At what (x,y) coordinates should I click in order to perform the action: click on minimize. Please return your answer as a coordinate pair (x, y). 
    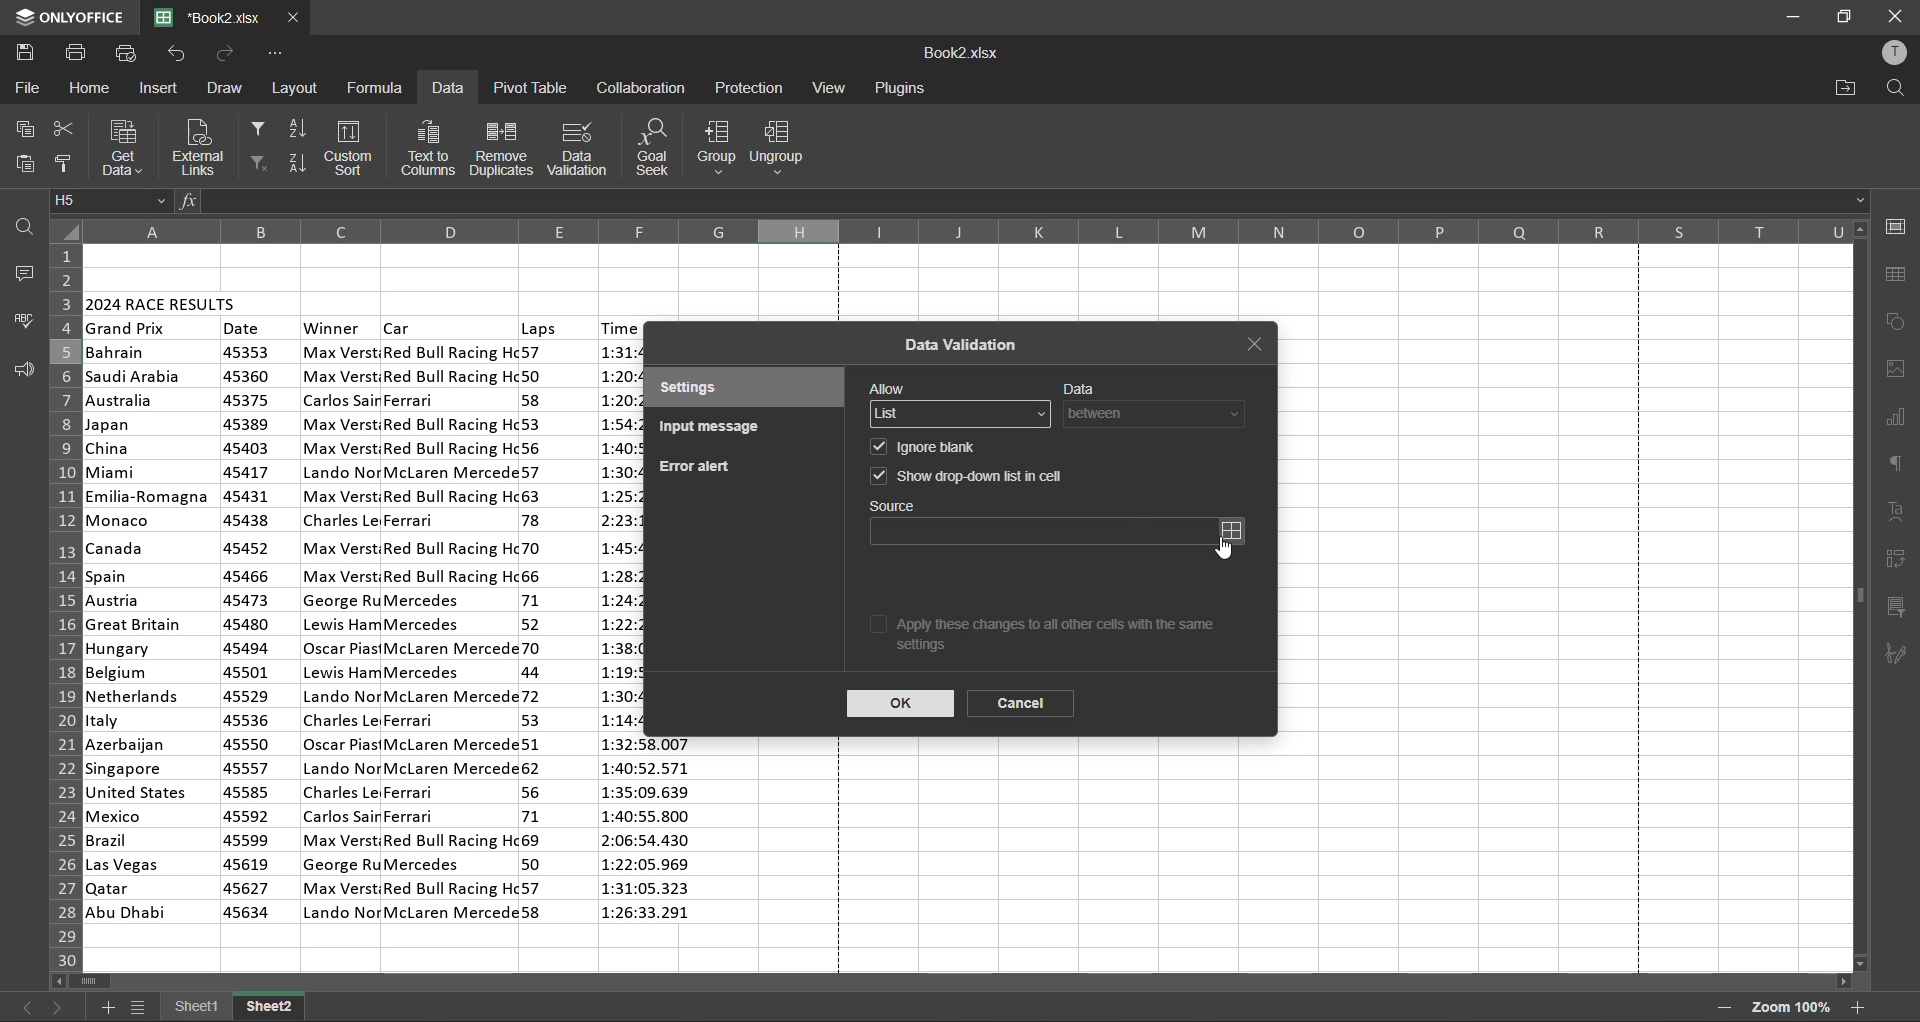
    Looking at the image, I should click on (1792, 18).